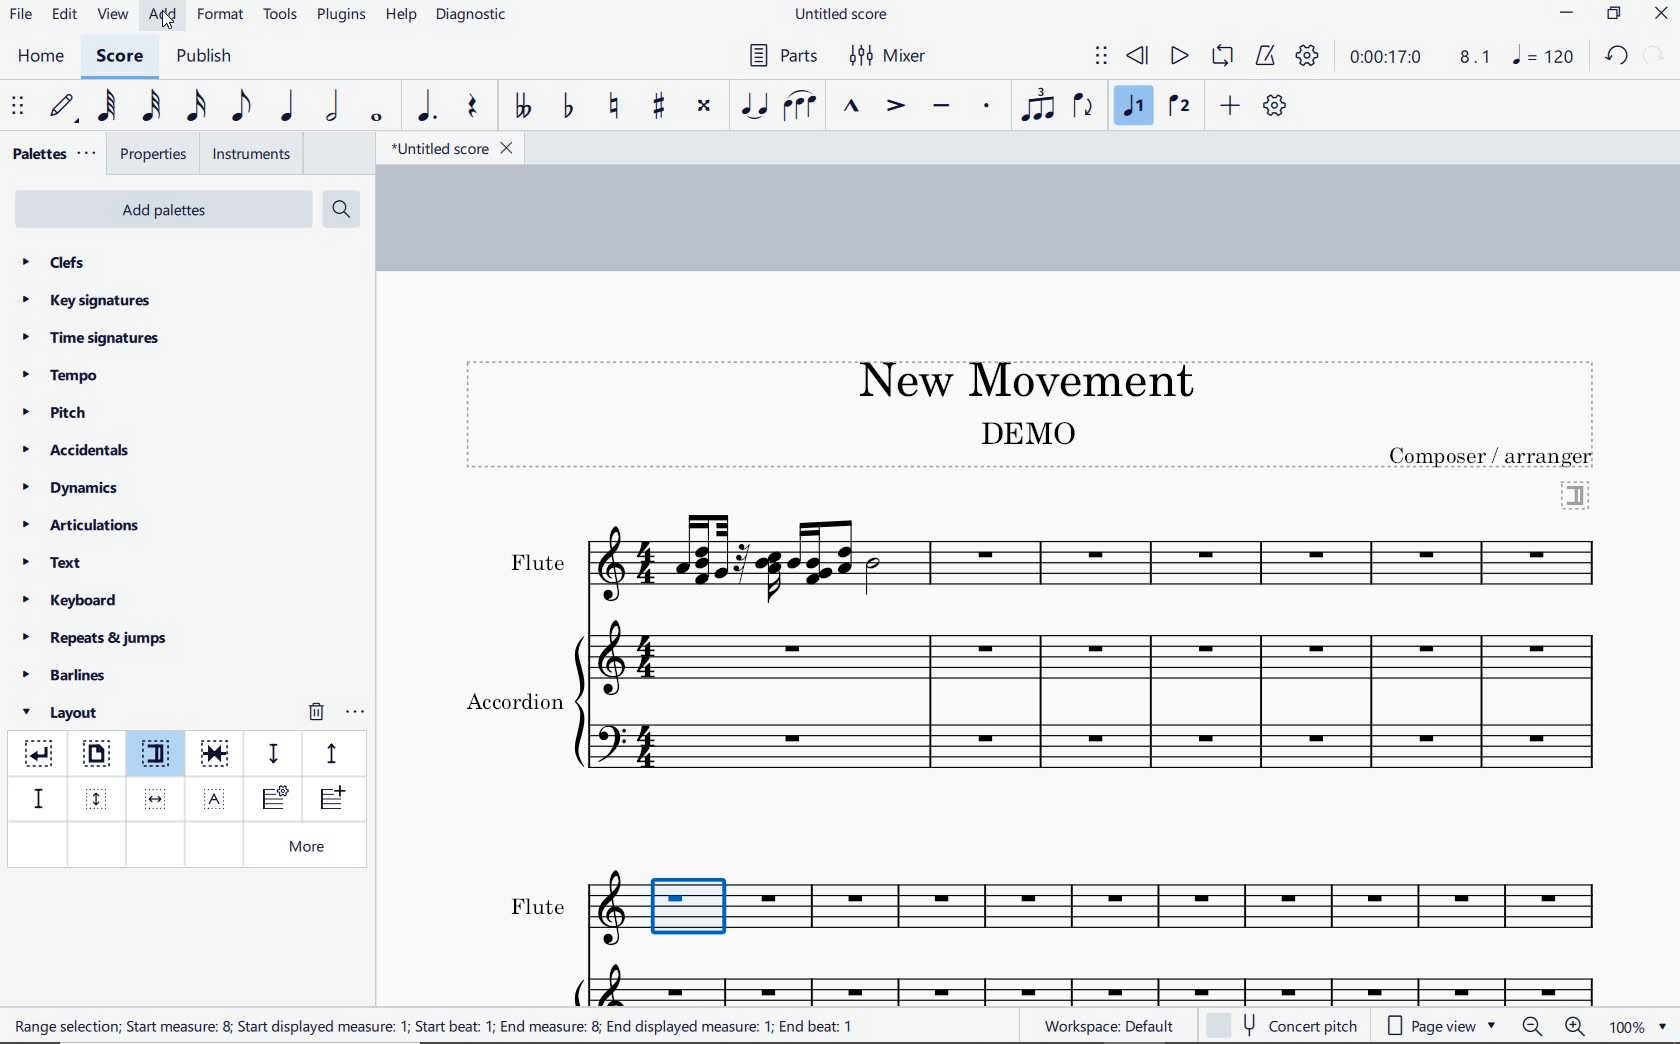 The height and width of the screenshot is (1044, 1680). What do you see at coordinates (76, 488) in the screenshot?
I see `dynamics` at bounding box center [76, 488].